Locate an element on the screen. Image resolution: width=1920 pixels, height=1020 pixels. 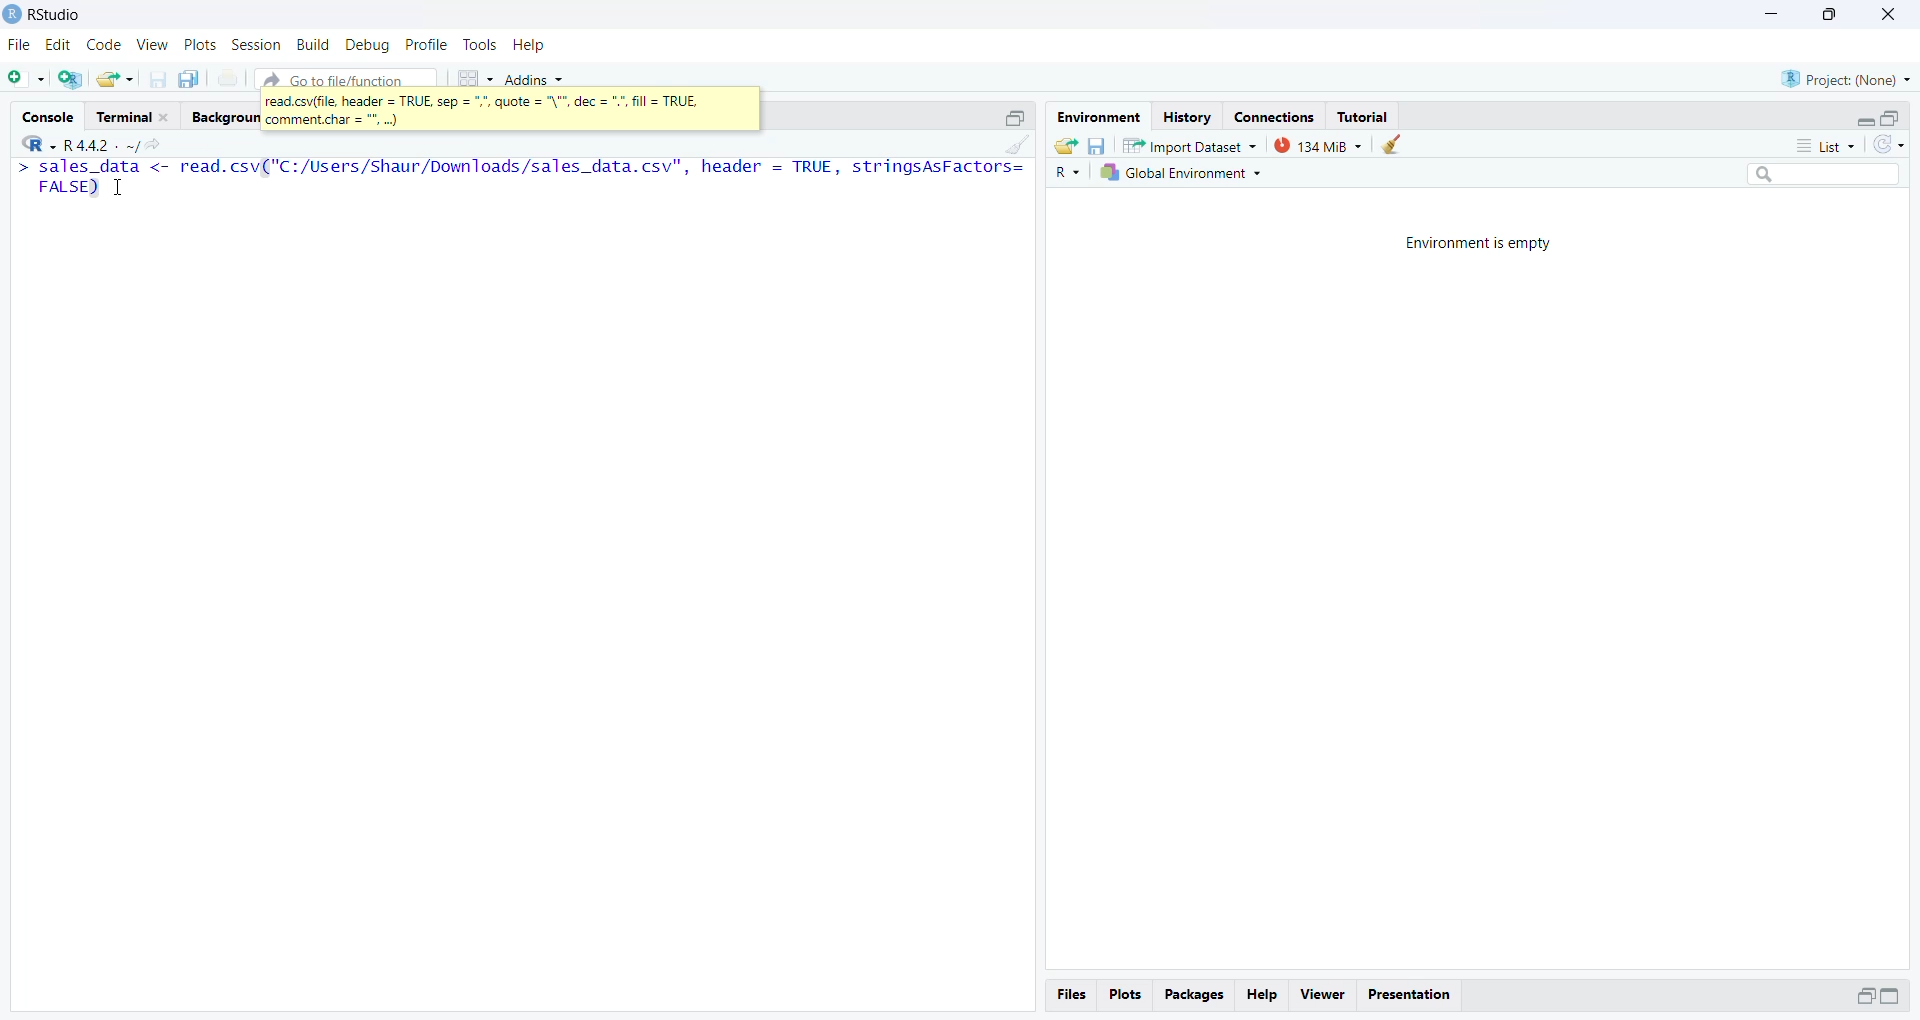
viewer is located at coordinates (1325, 993).